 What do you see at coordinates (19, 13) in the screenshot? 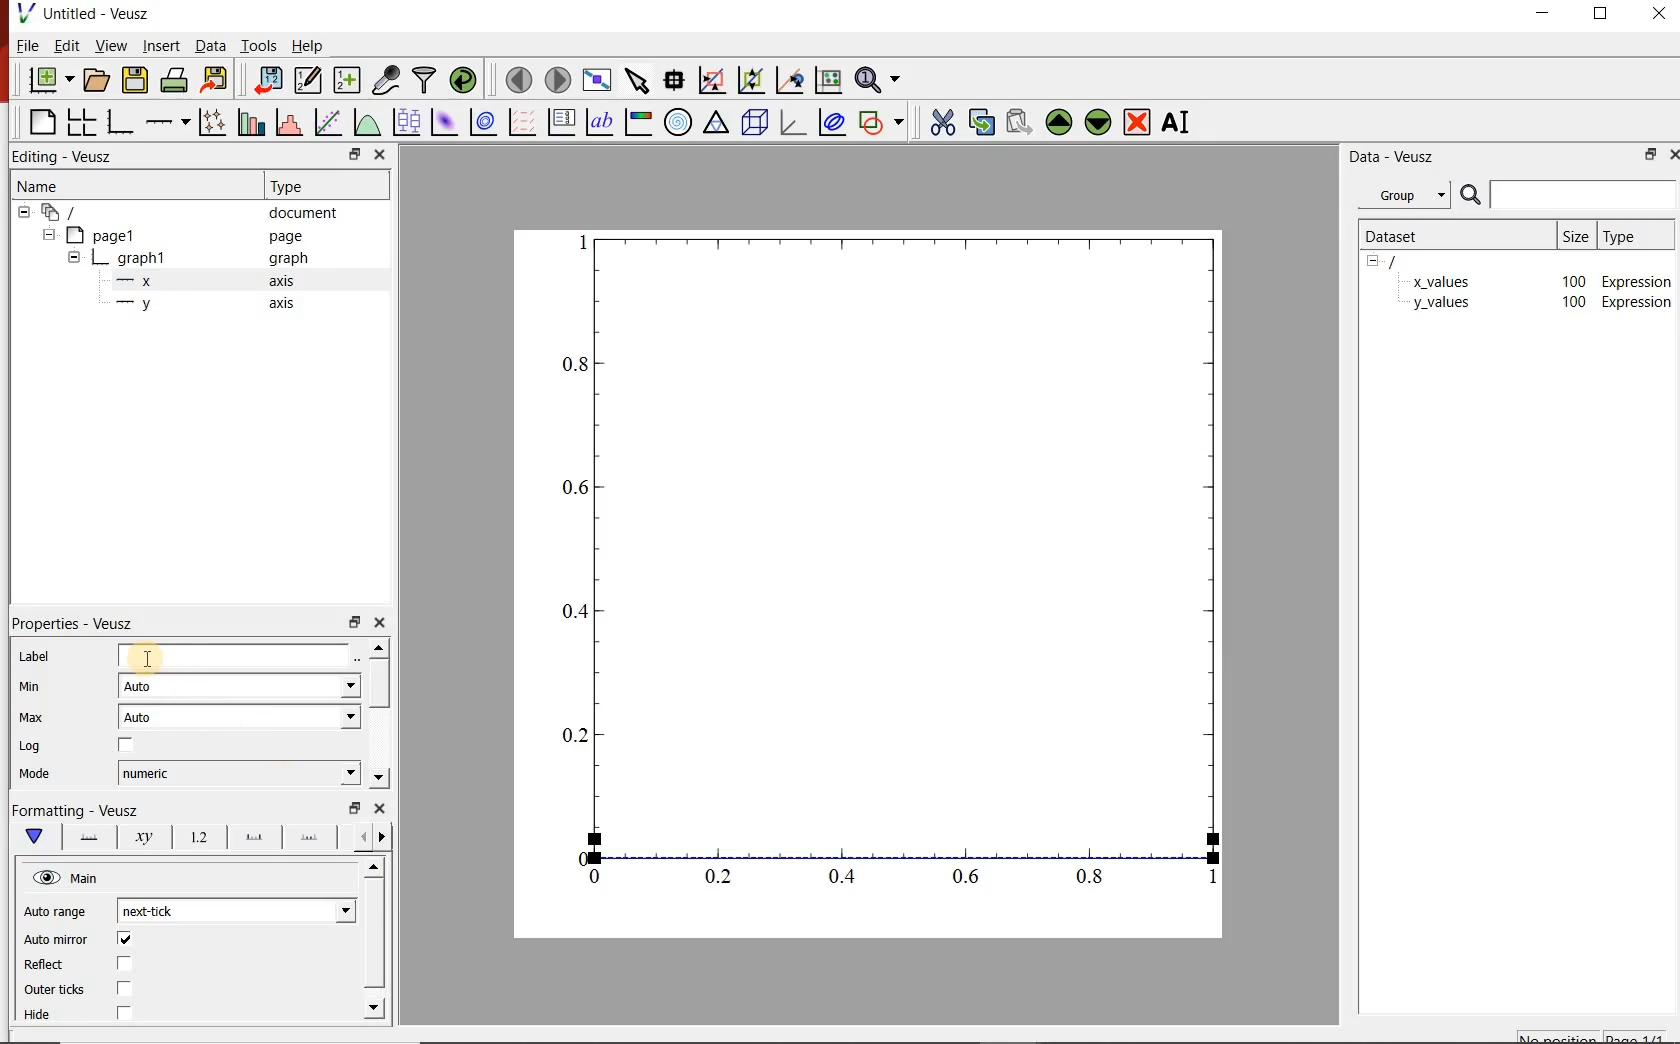
I see `veusz logo` at bounding box center [19, 13].